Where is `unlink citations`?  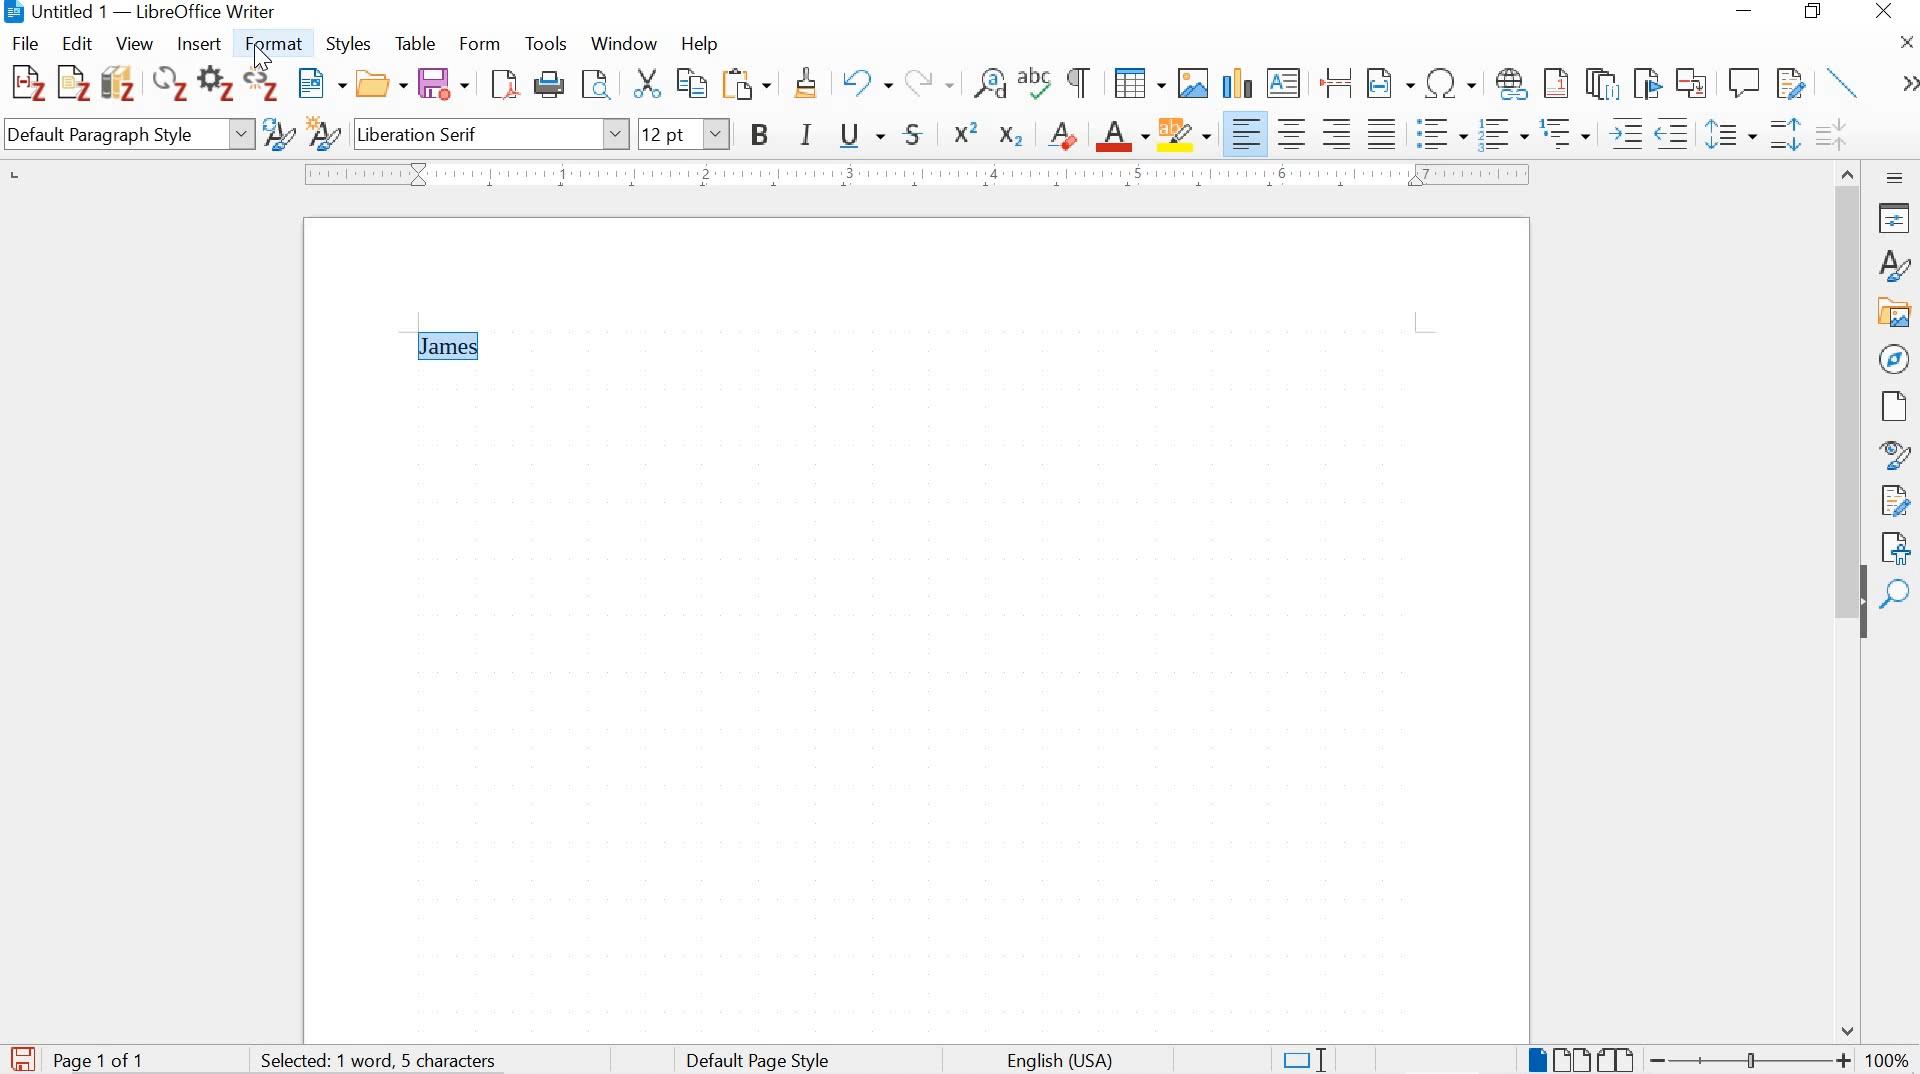
unlink citations is located at coordinates (263, 87).